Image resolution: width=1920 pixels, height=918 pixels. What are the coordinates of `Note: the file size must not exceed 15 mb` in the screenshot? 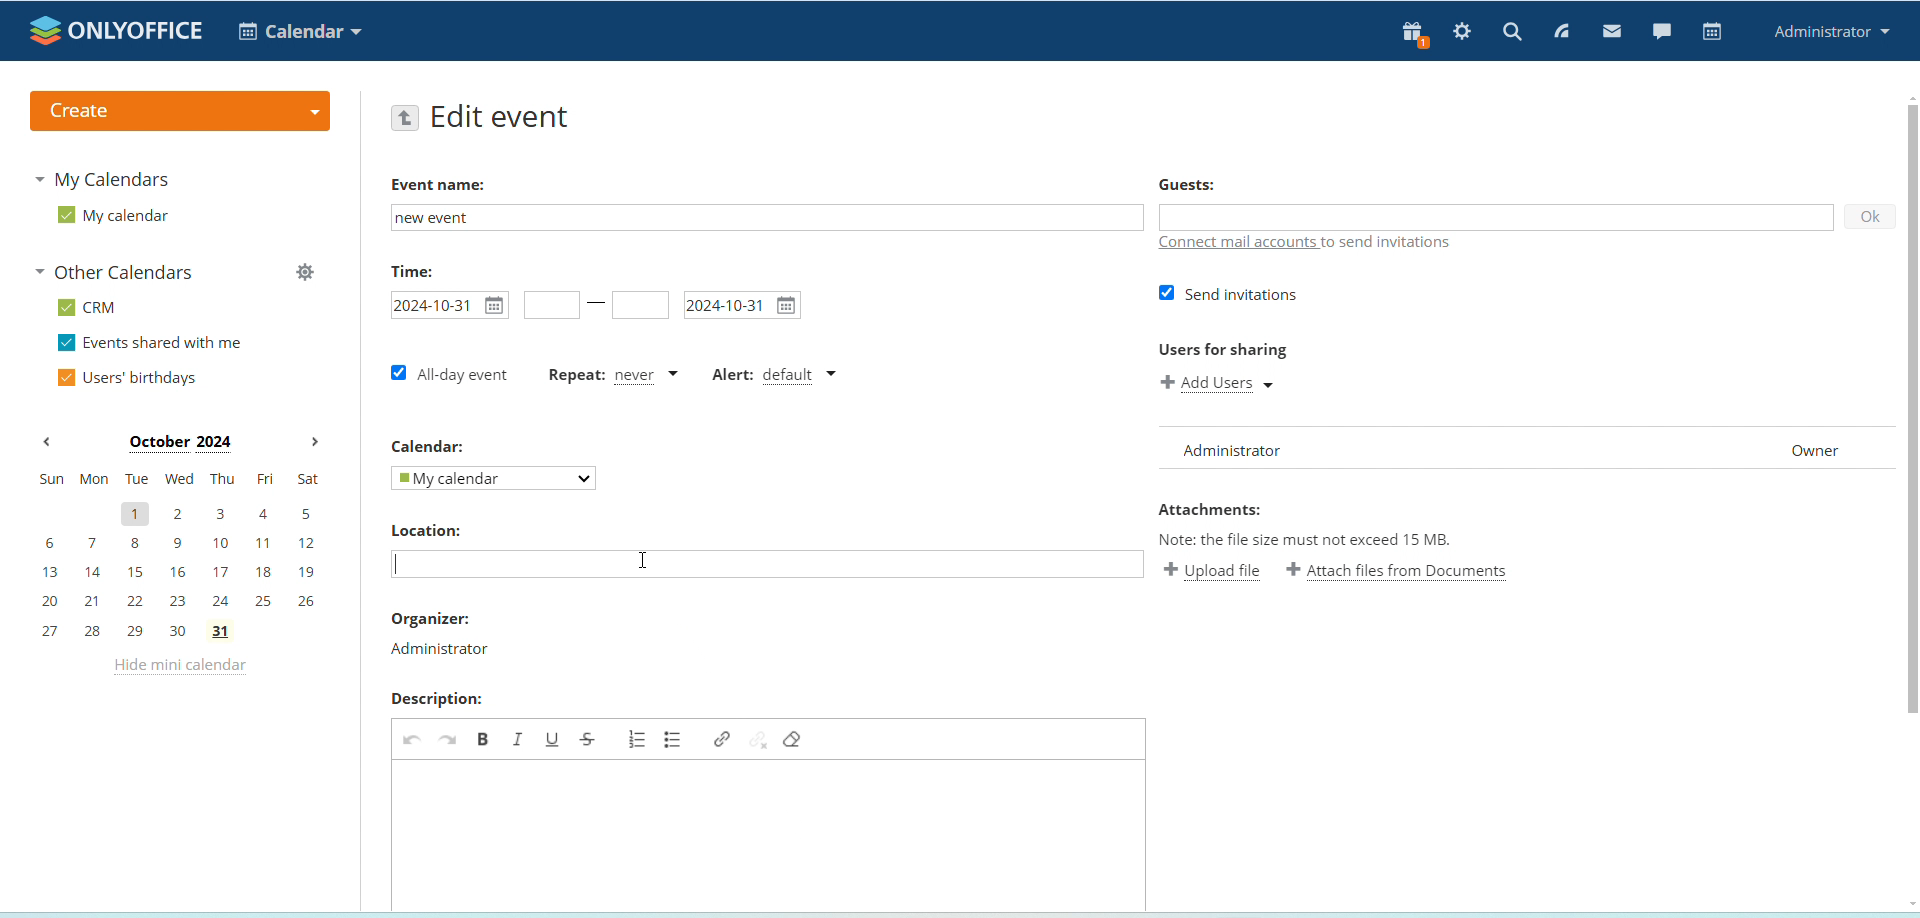 It's located at (1306, 538).